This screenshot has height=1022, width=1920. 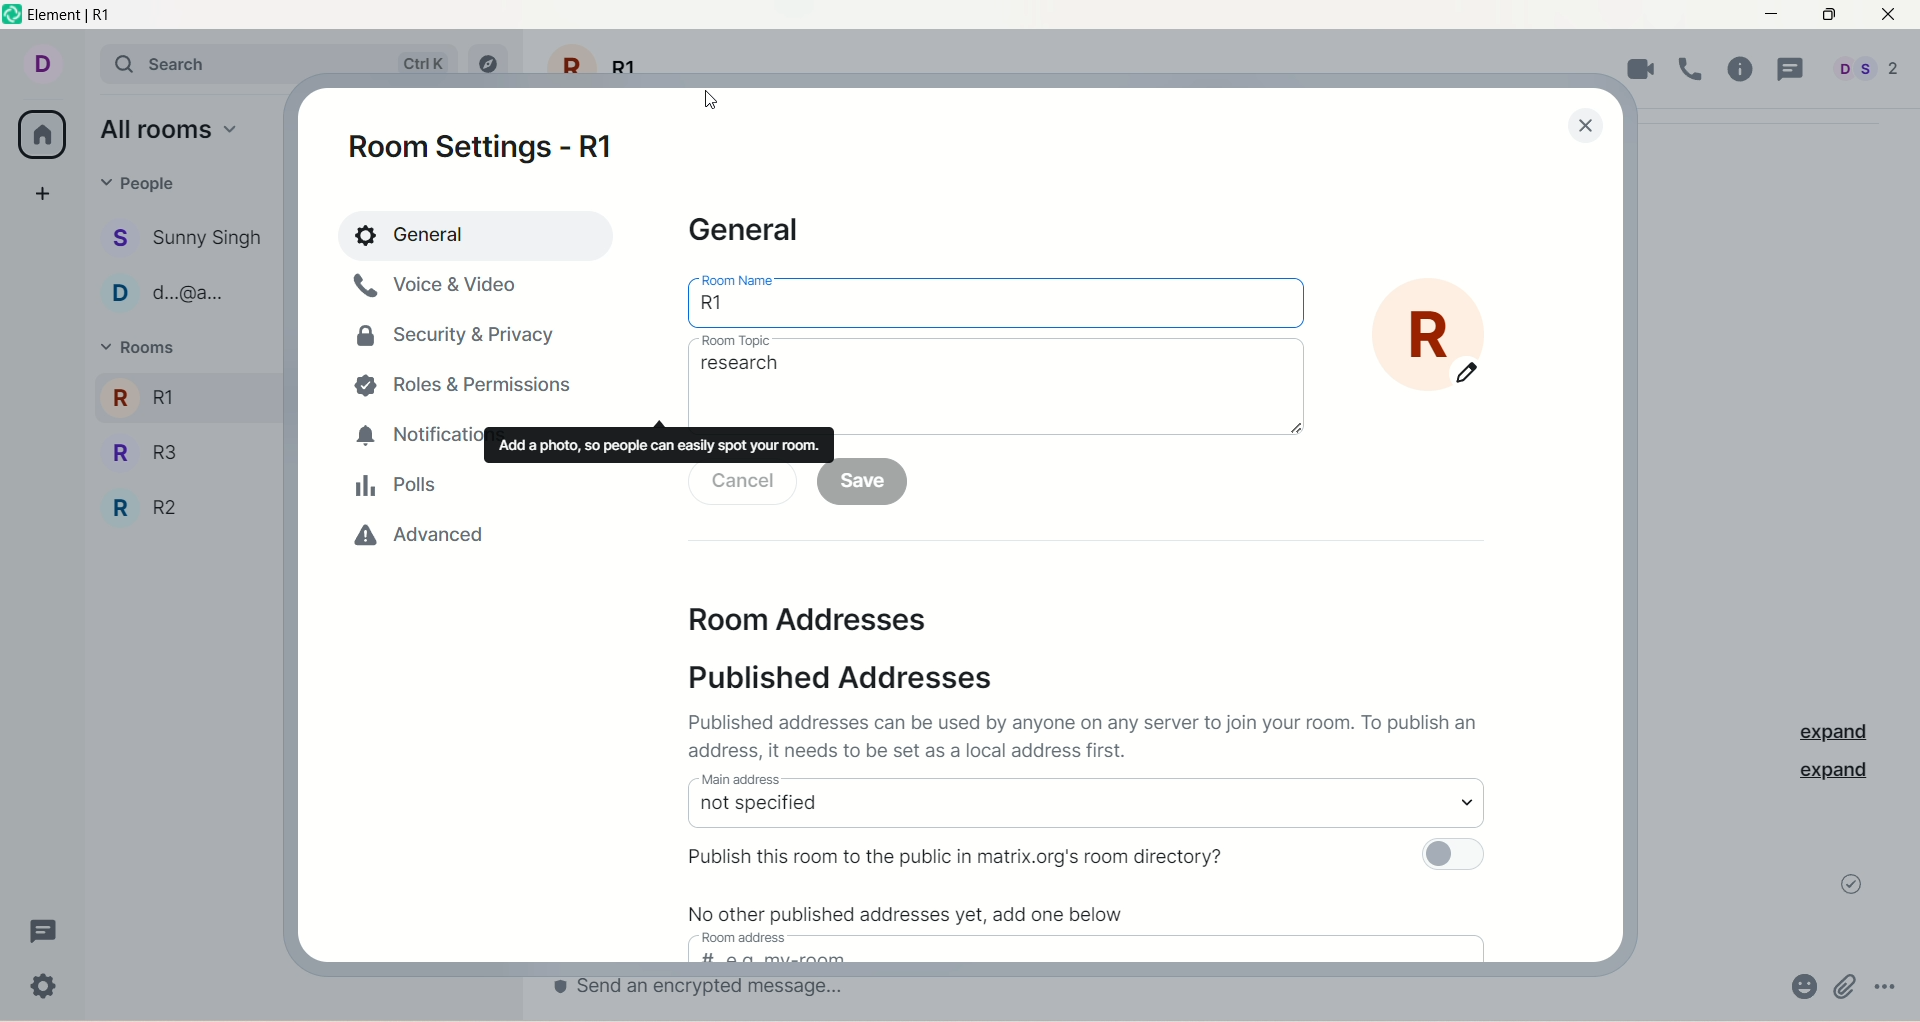 I want to click on message sent, so click(x=1849, y=887).